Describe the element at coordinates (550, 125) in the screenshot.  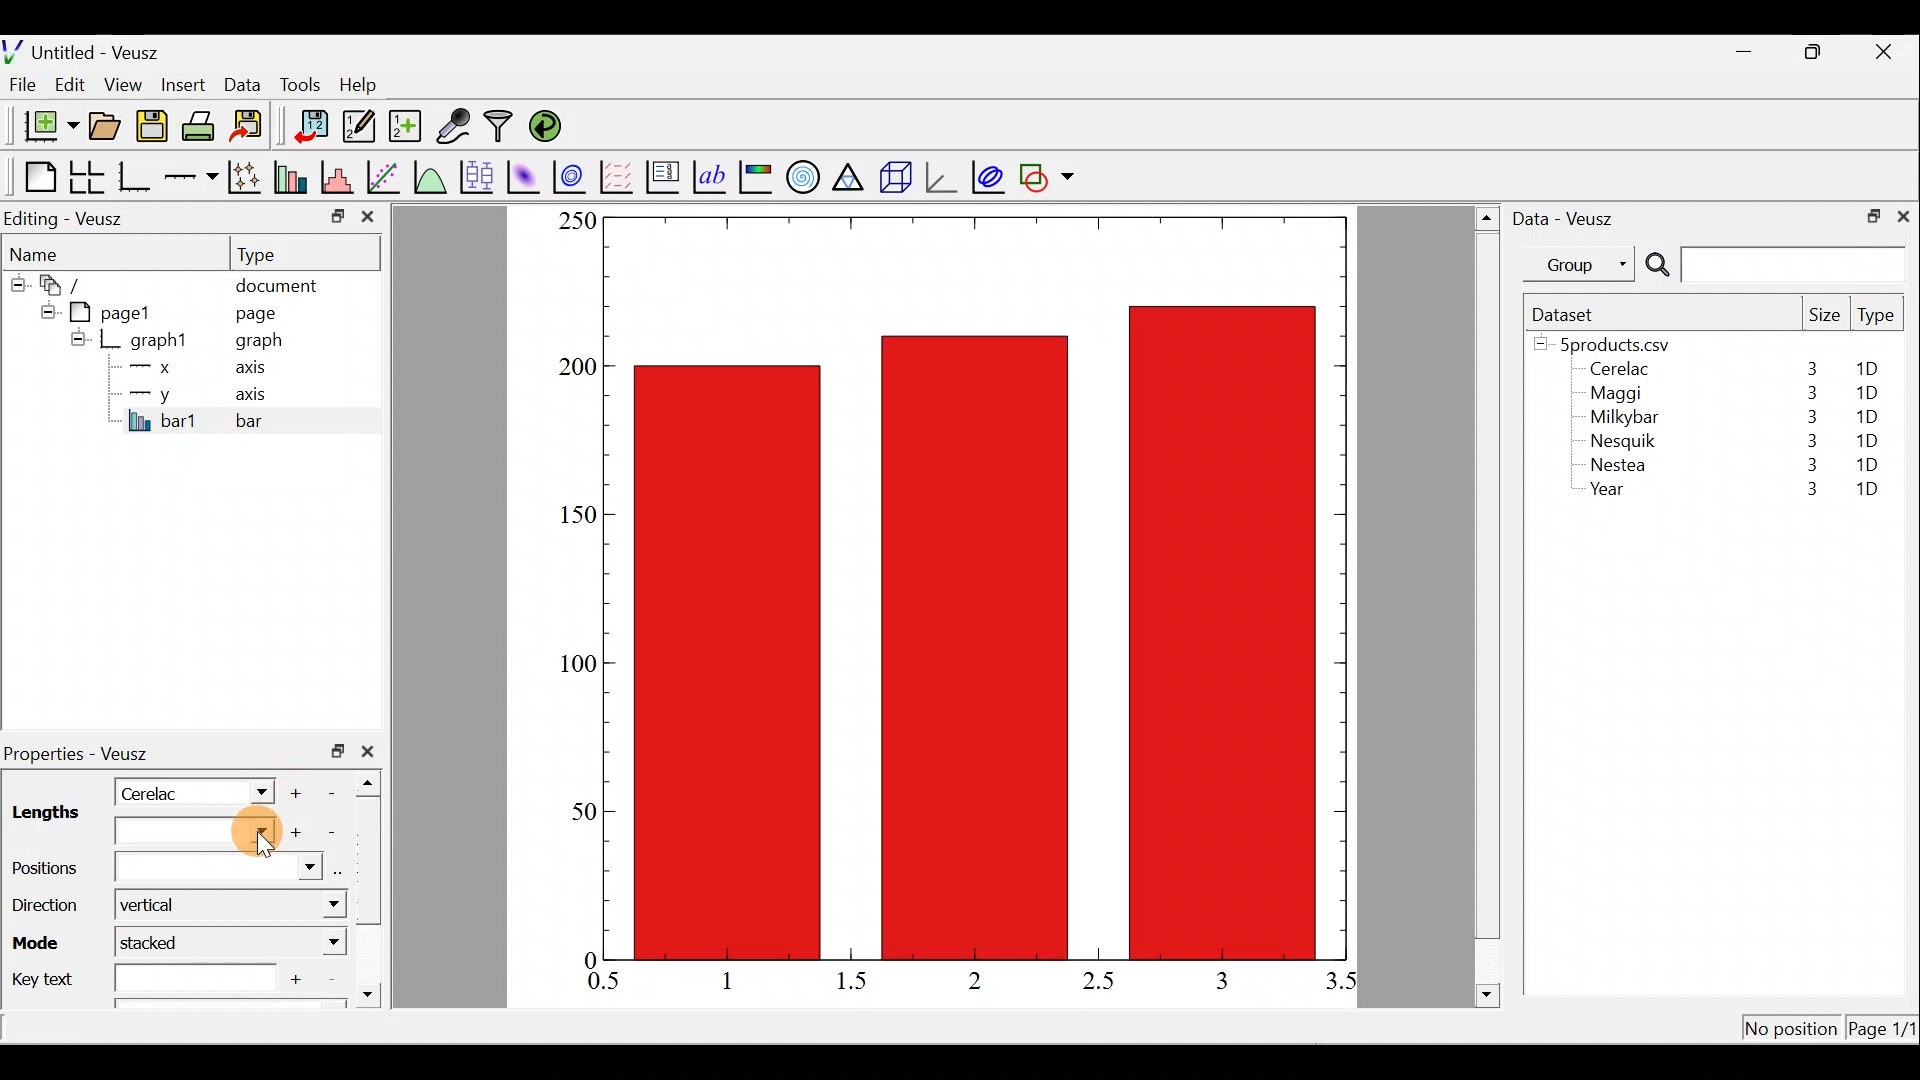
I see `Reload linked datasets` at that location.